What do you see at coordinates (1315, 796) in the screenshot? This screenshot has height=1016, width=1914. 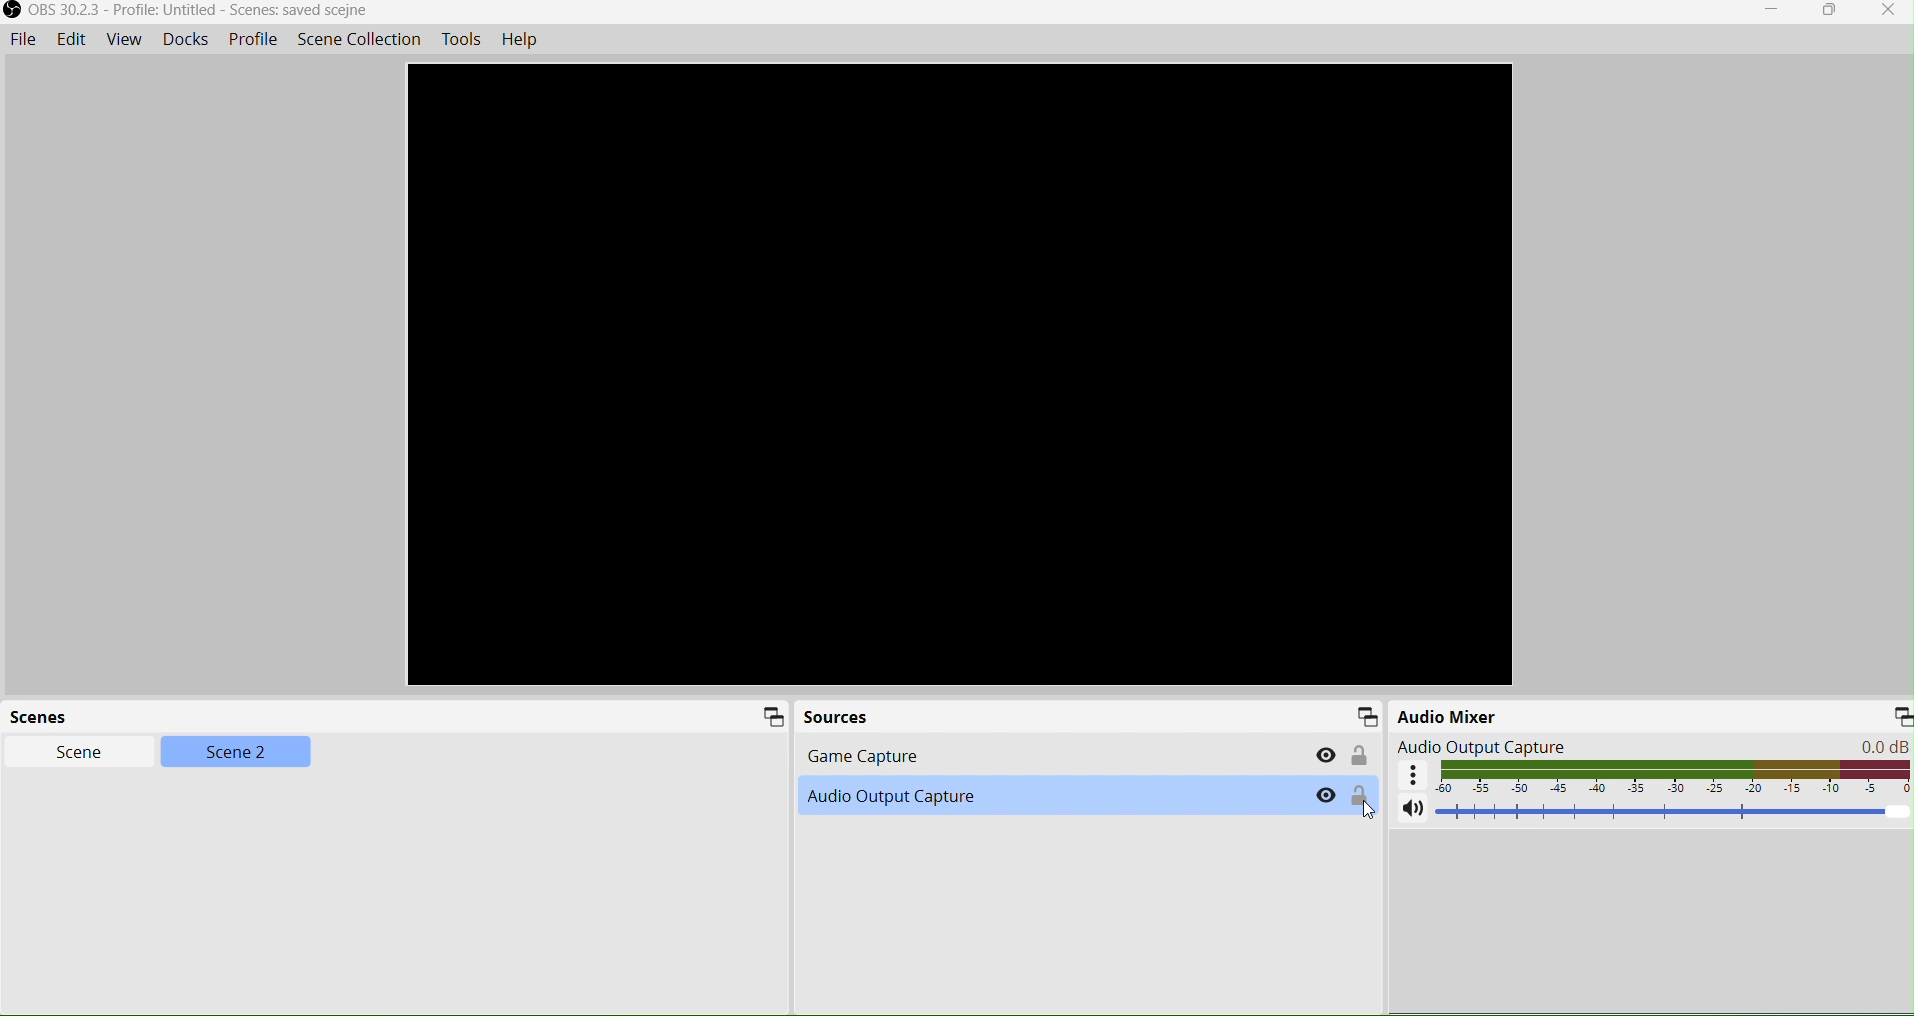 I see `Hide` at bounding box center [1315, 796].